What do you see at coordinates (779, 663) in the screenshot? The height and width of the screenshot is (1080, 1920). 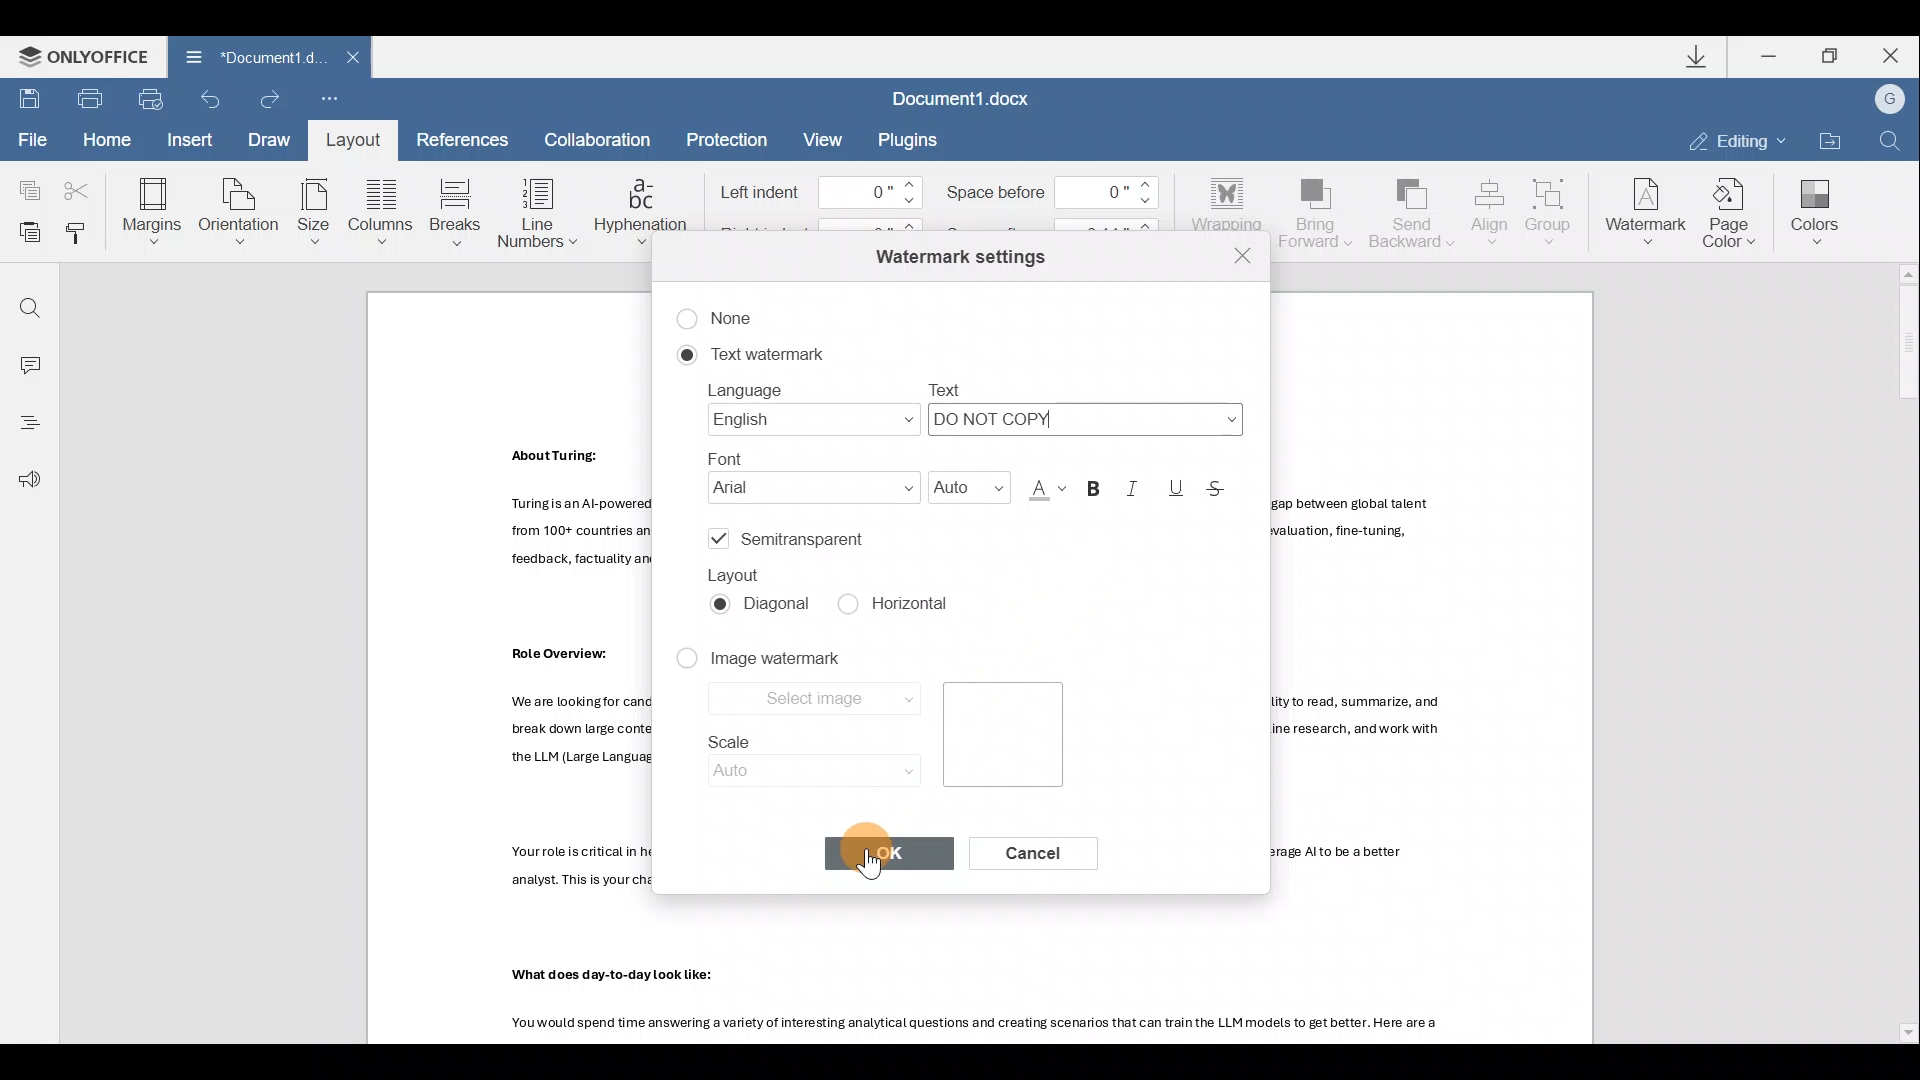 I see `Image watermark` at bounding box center [779, 663].